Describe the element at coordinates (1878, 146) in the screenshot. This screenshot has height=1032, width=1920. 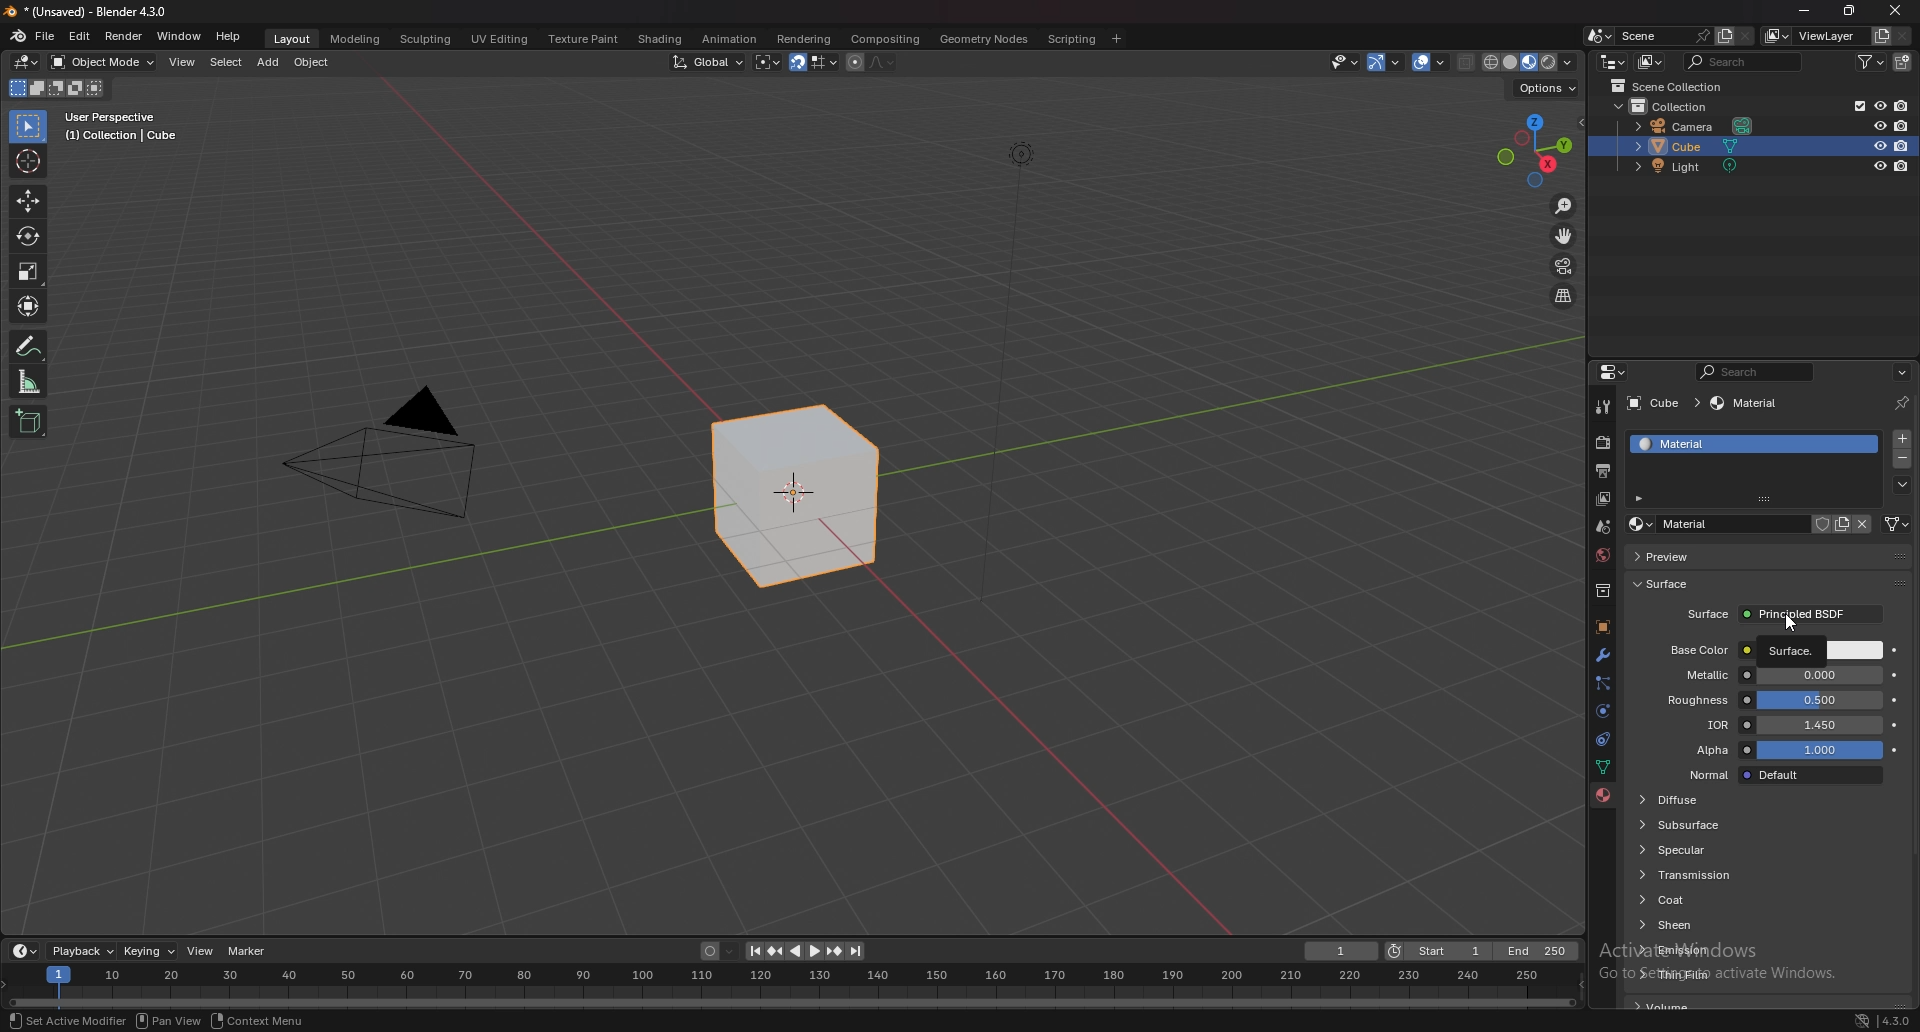
I see `hide in viewport` at that location.